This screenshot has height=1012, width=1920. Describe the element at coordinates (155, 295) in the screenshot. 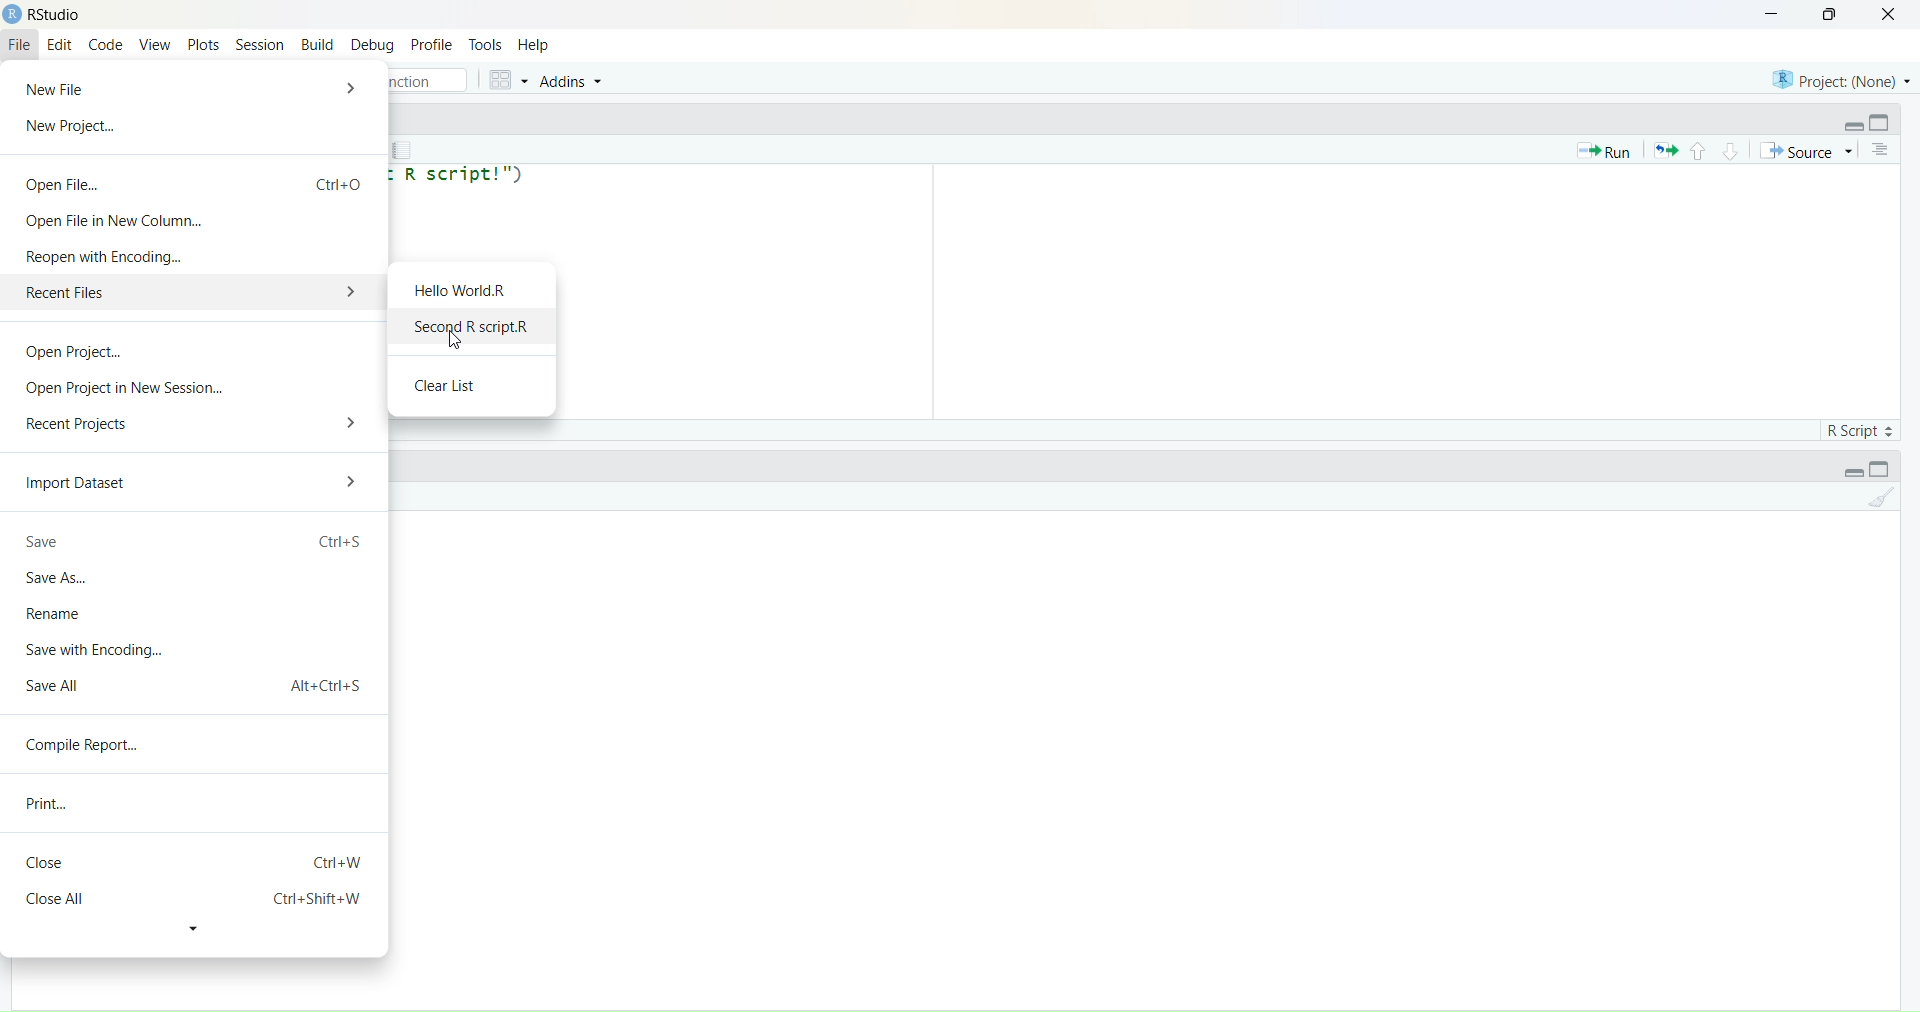

I see `Recent Files` at that location.